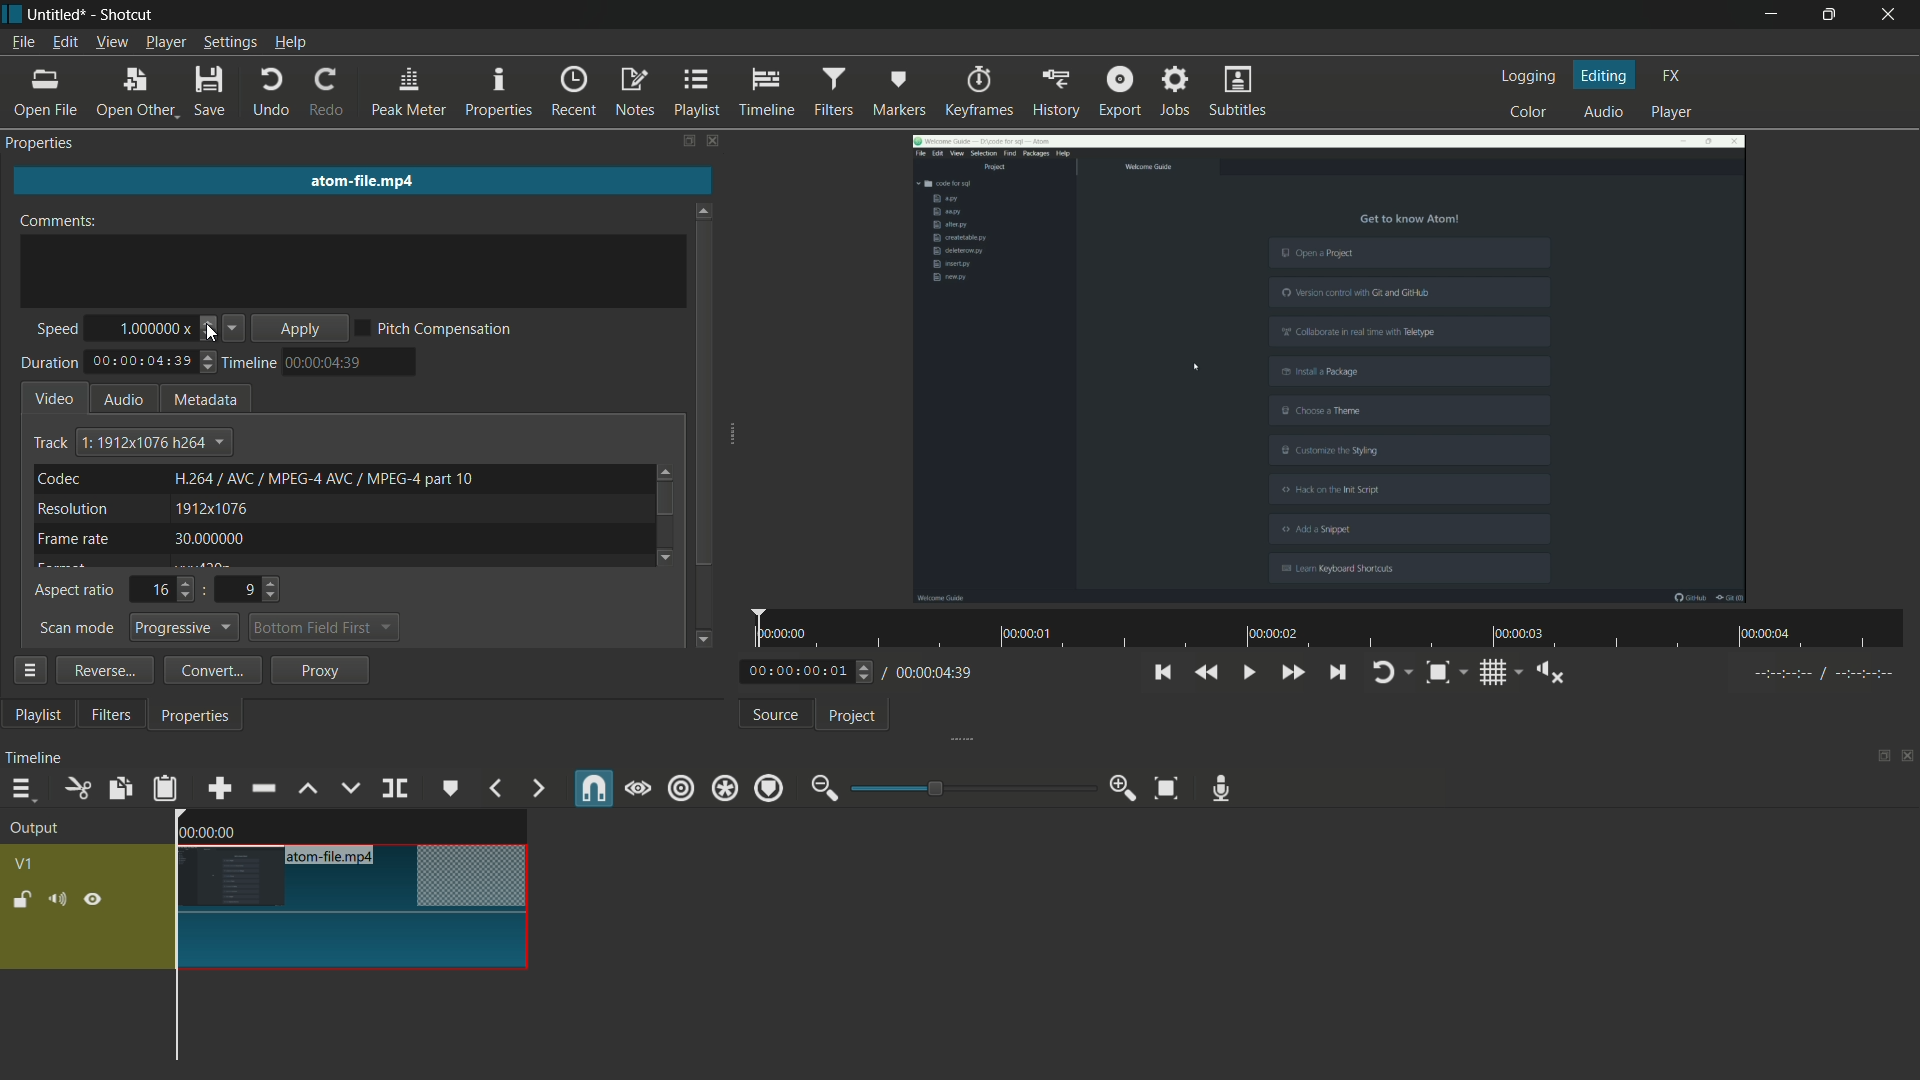  Describe the element at coordinates (219, 789) in the screenshot. I see `append` at that location.